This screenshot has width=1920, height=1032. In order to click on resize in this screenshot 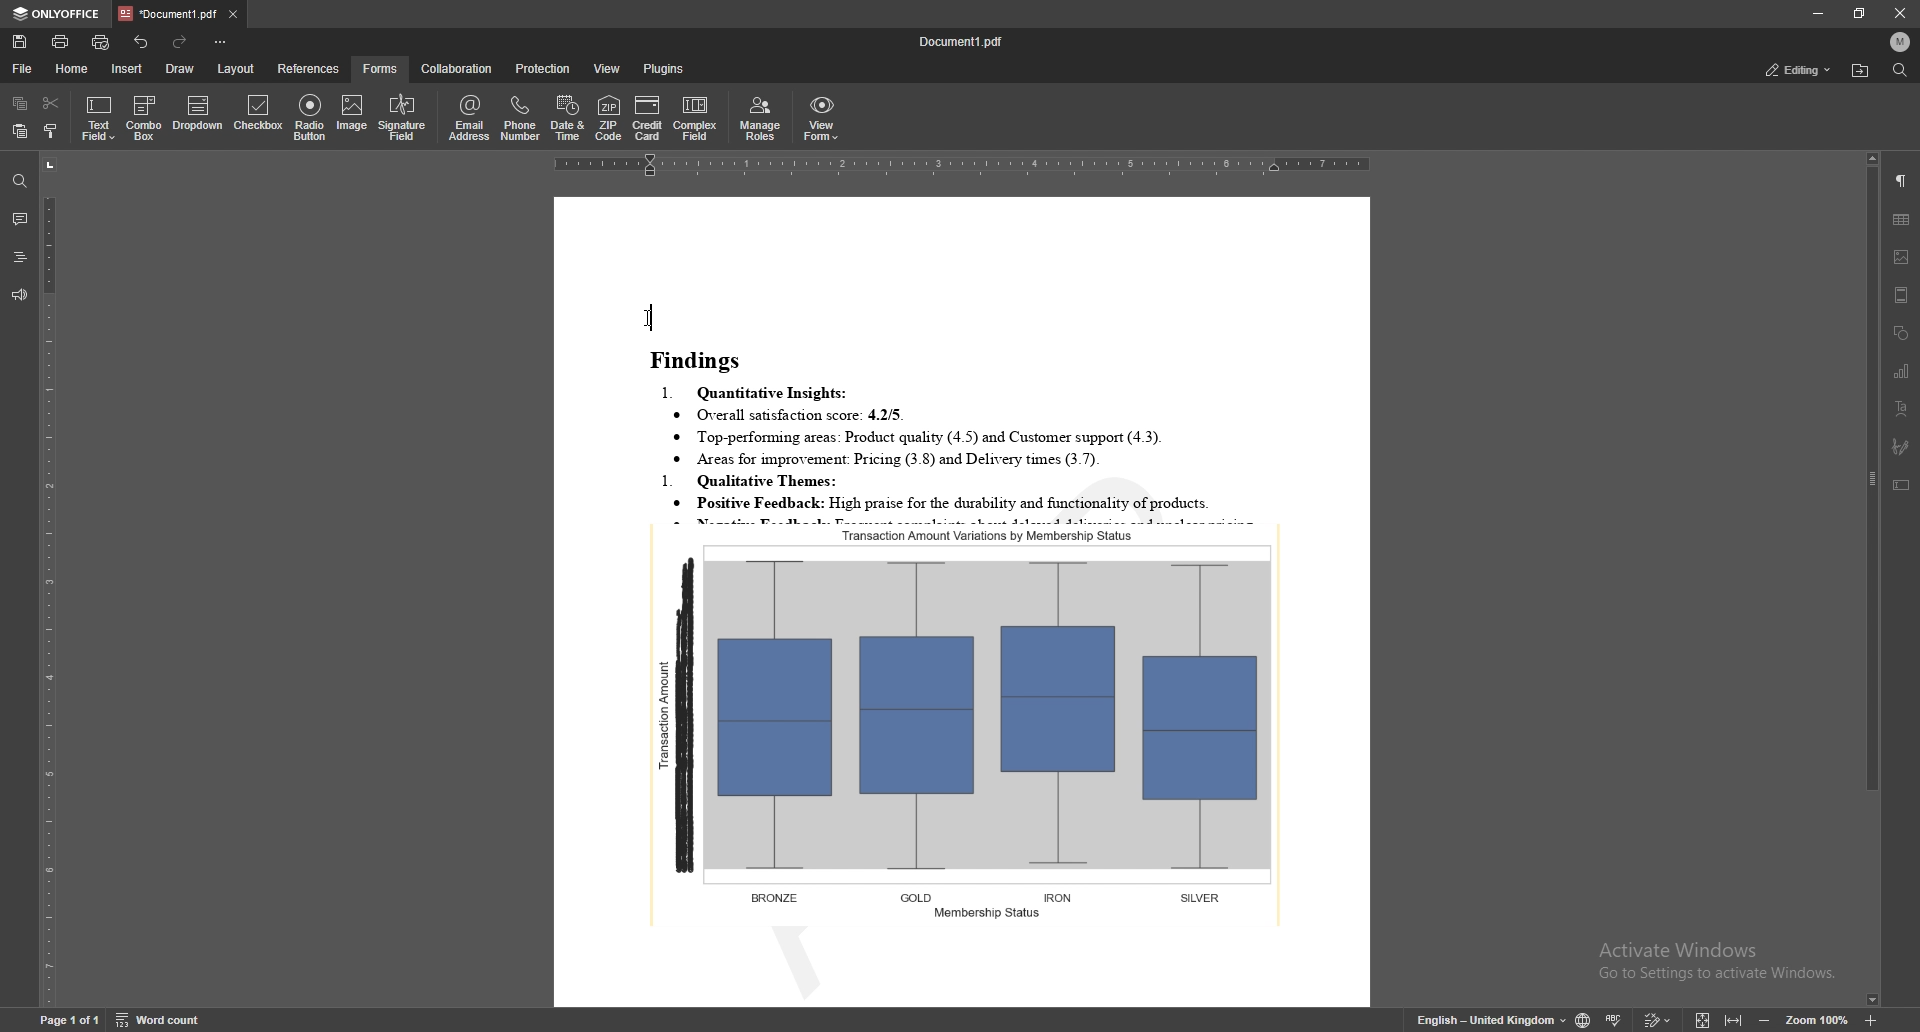, I will do `click(1859, 13)`.